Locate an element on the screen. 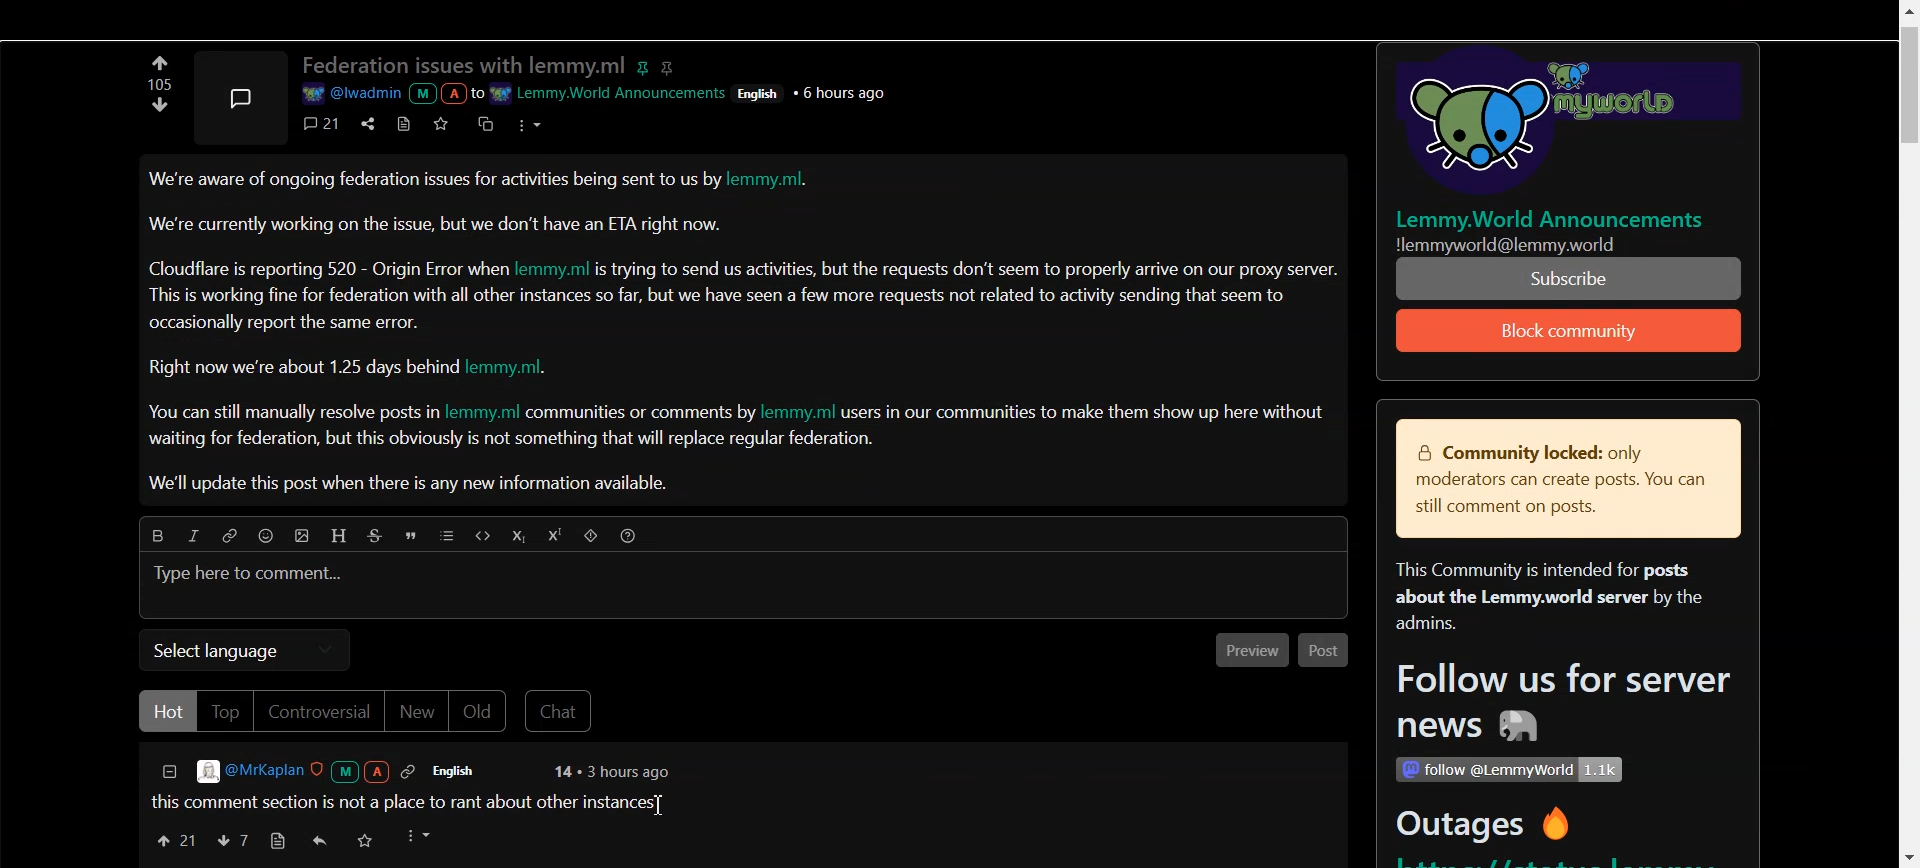 This screenshot has height=868, width=1920. | Lemmy.World Announcements is located at coordinates (1559, 219).